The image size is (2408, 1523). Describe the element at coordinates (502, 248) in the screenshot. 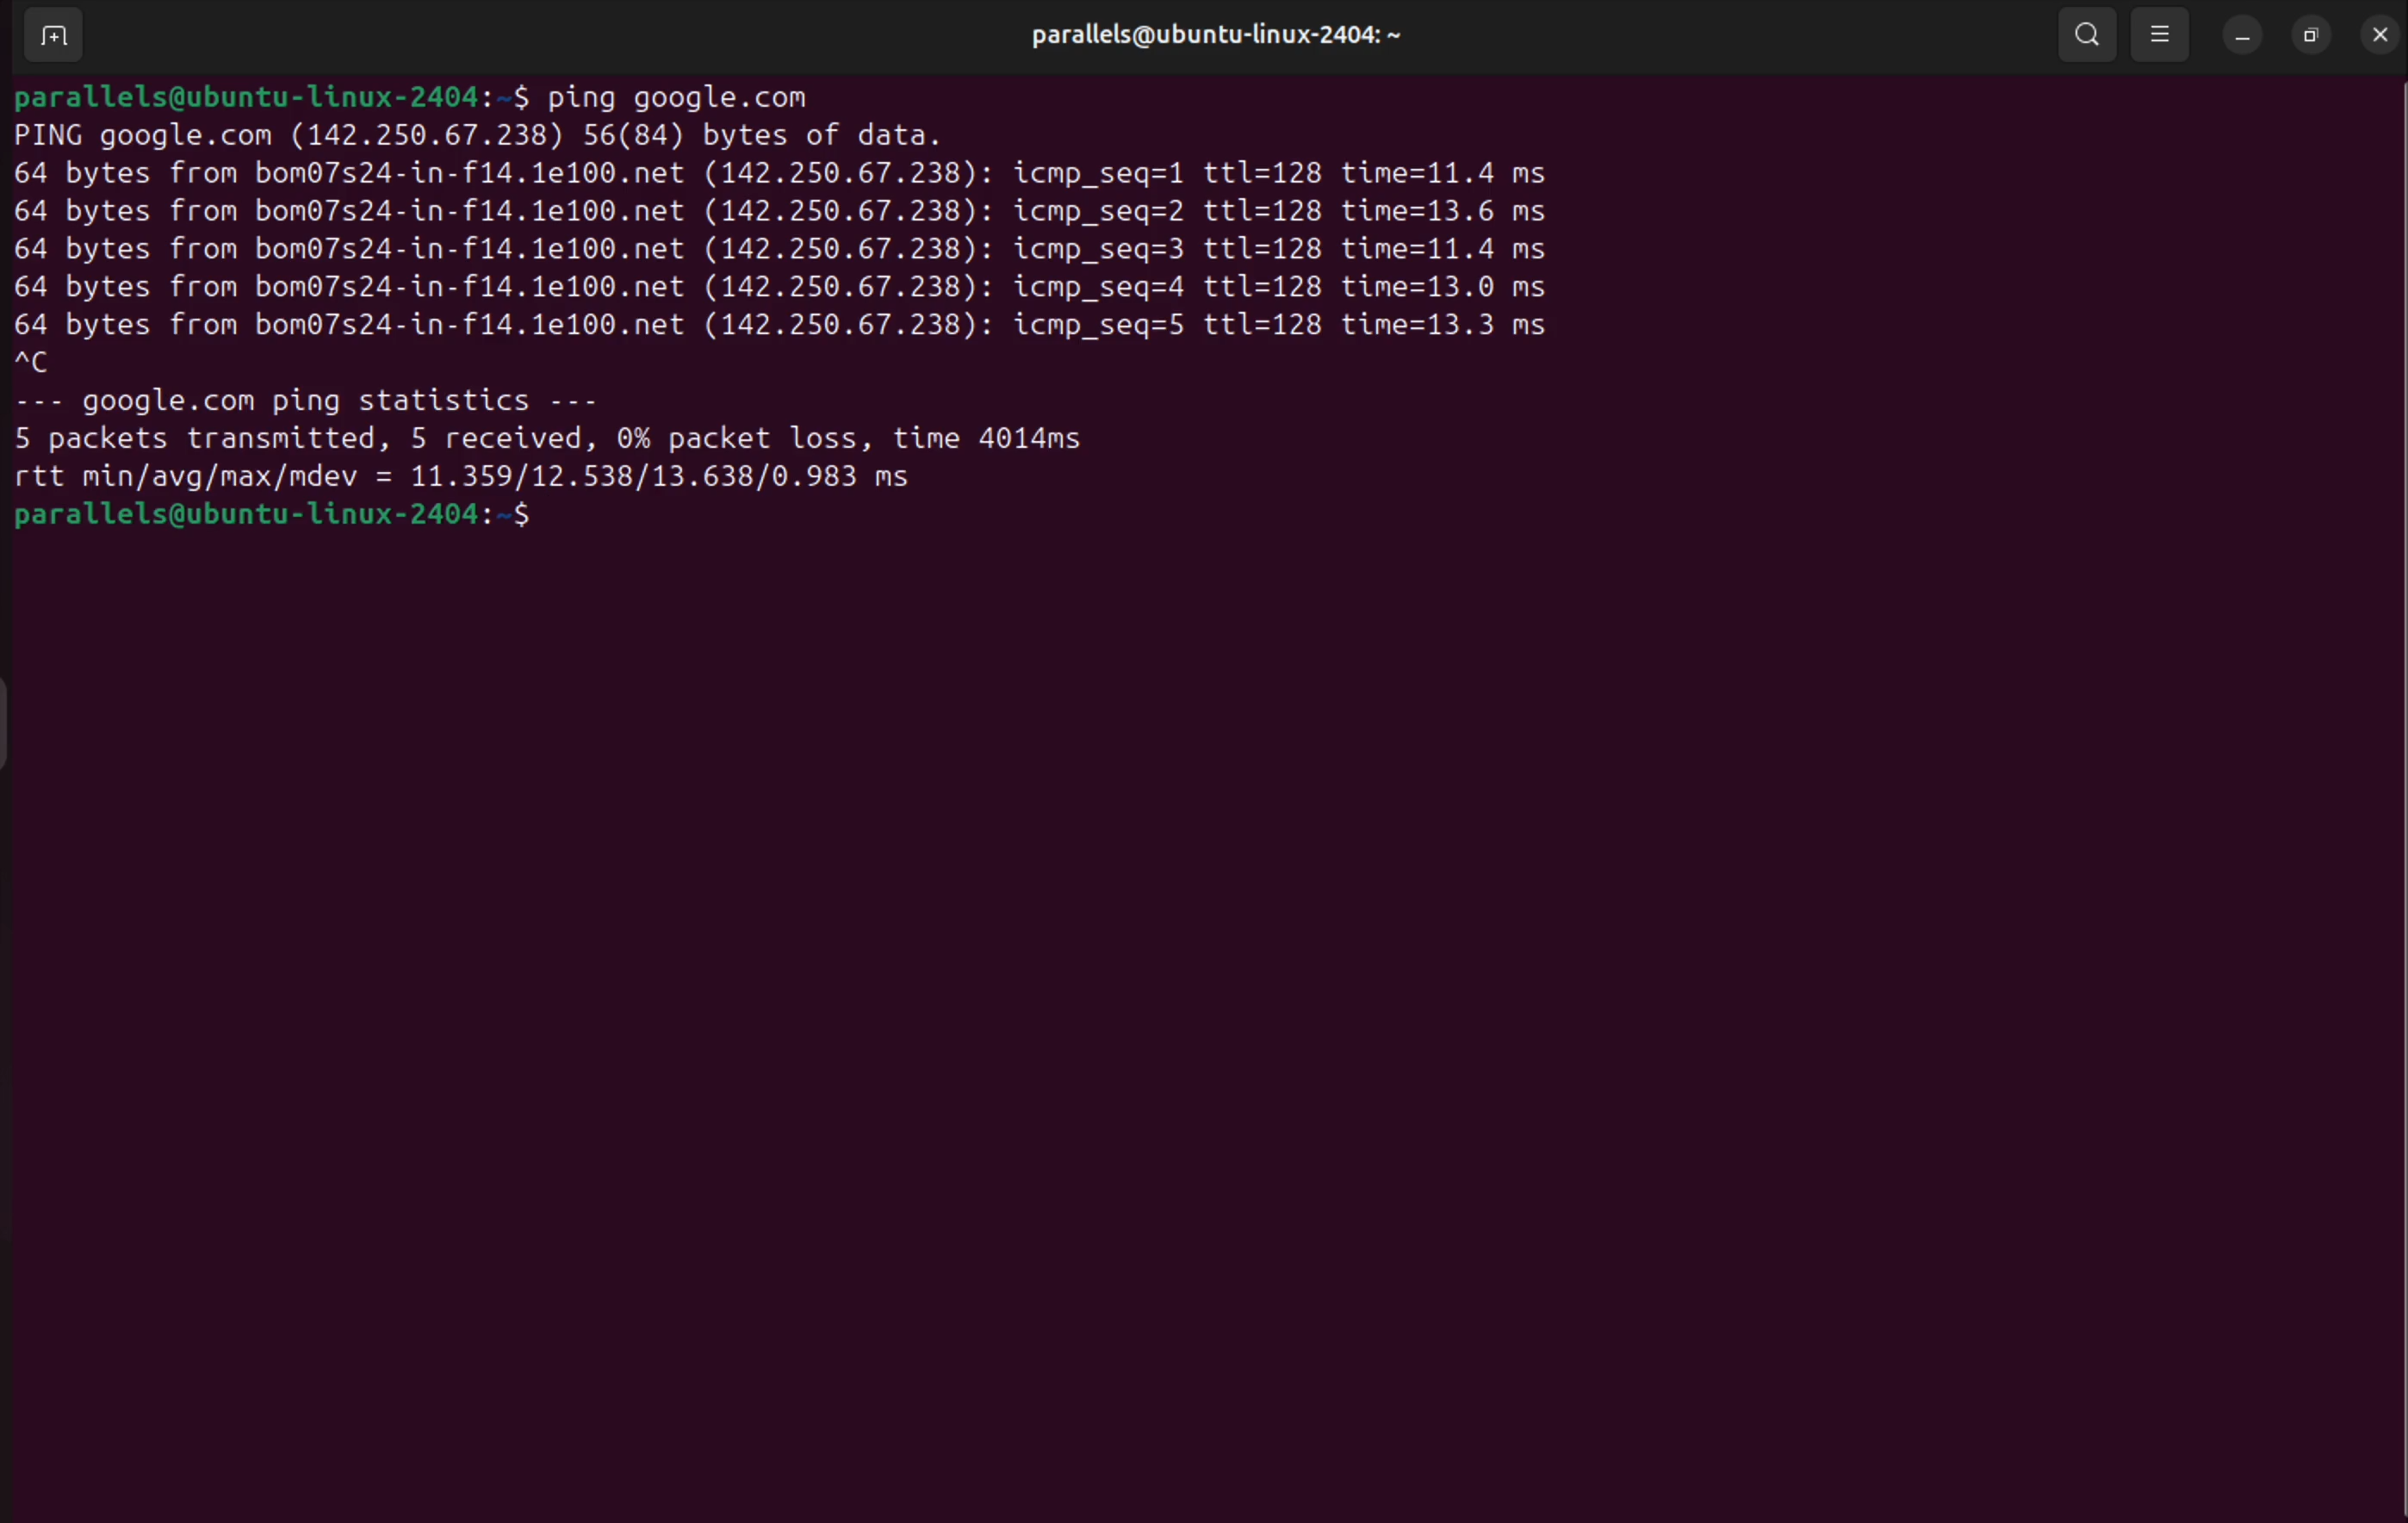

I see `64 bytes from bom poert .net` at that location.